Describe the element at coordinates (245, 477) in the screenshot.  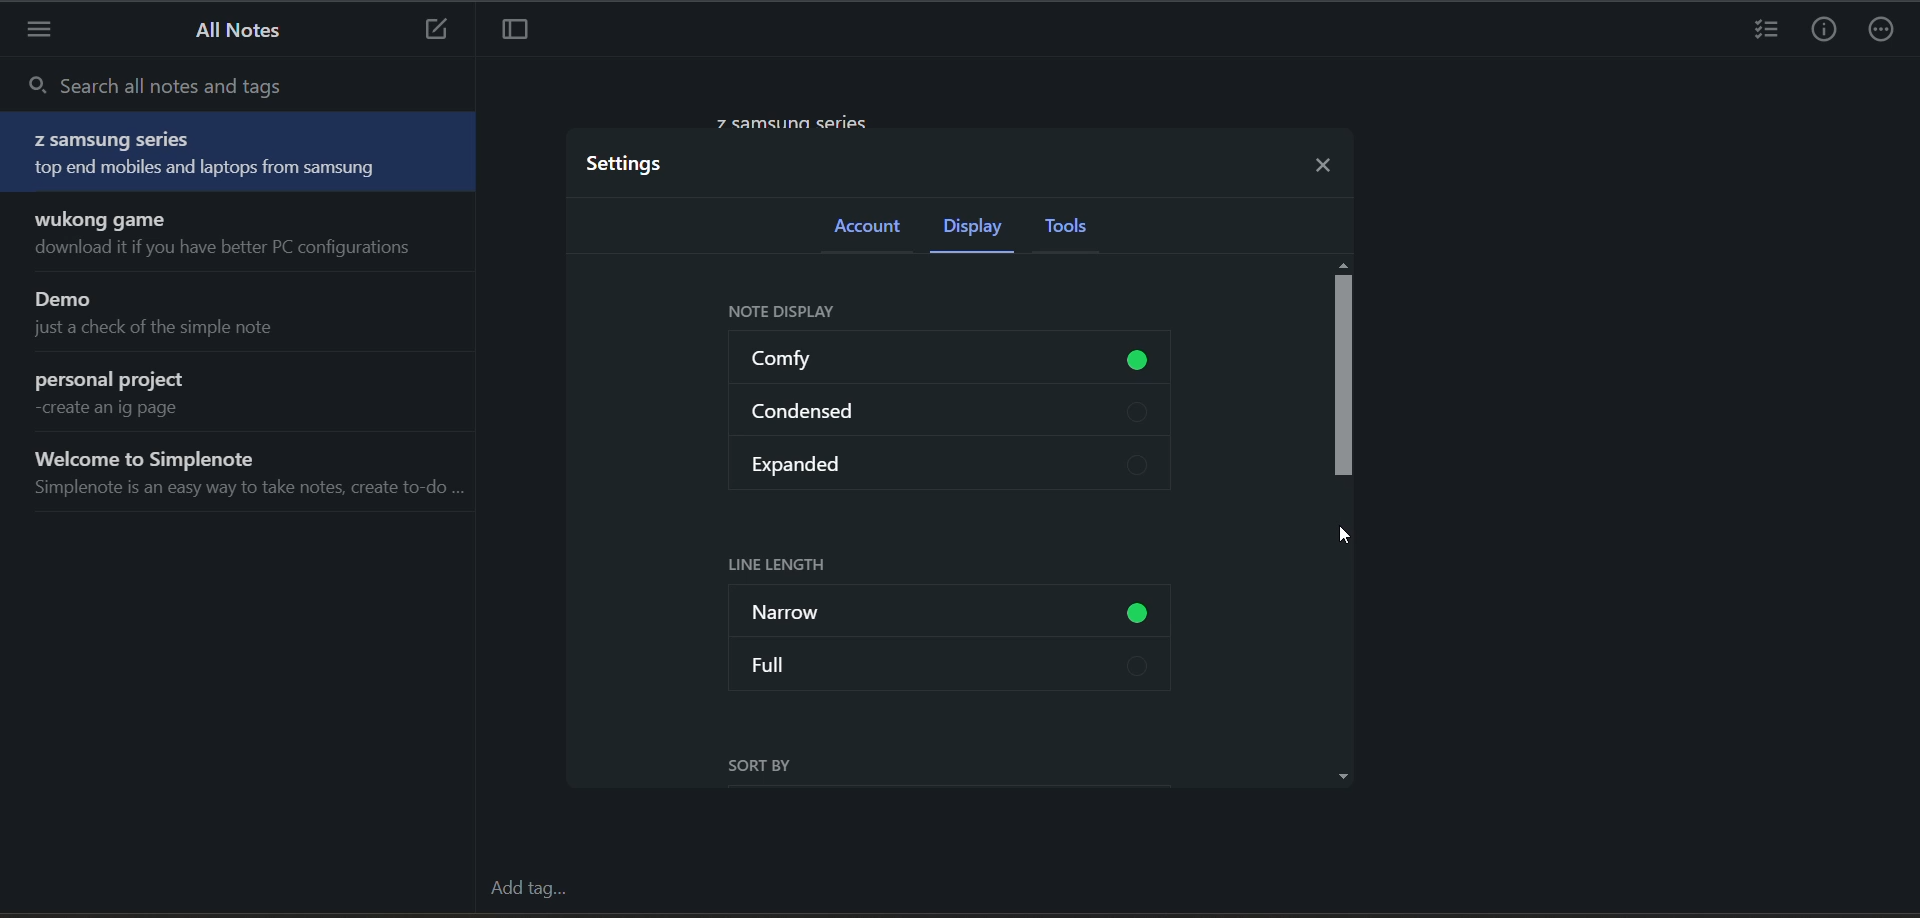
I see `Welcome to Simplenote
Simplenote is an easy way to take notes, create to-do ...` at that location.